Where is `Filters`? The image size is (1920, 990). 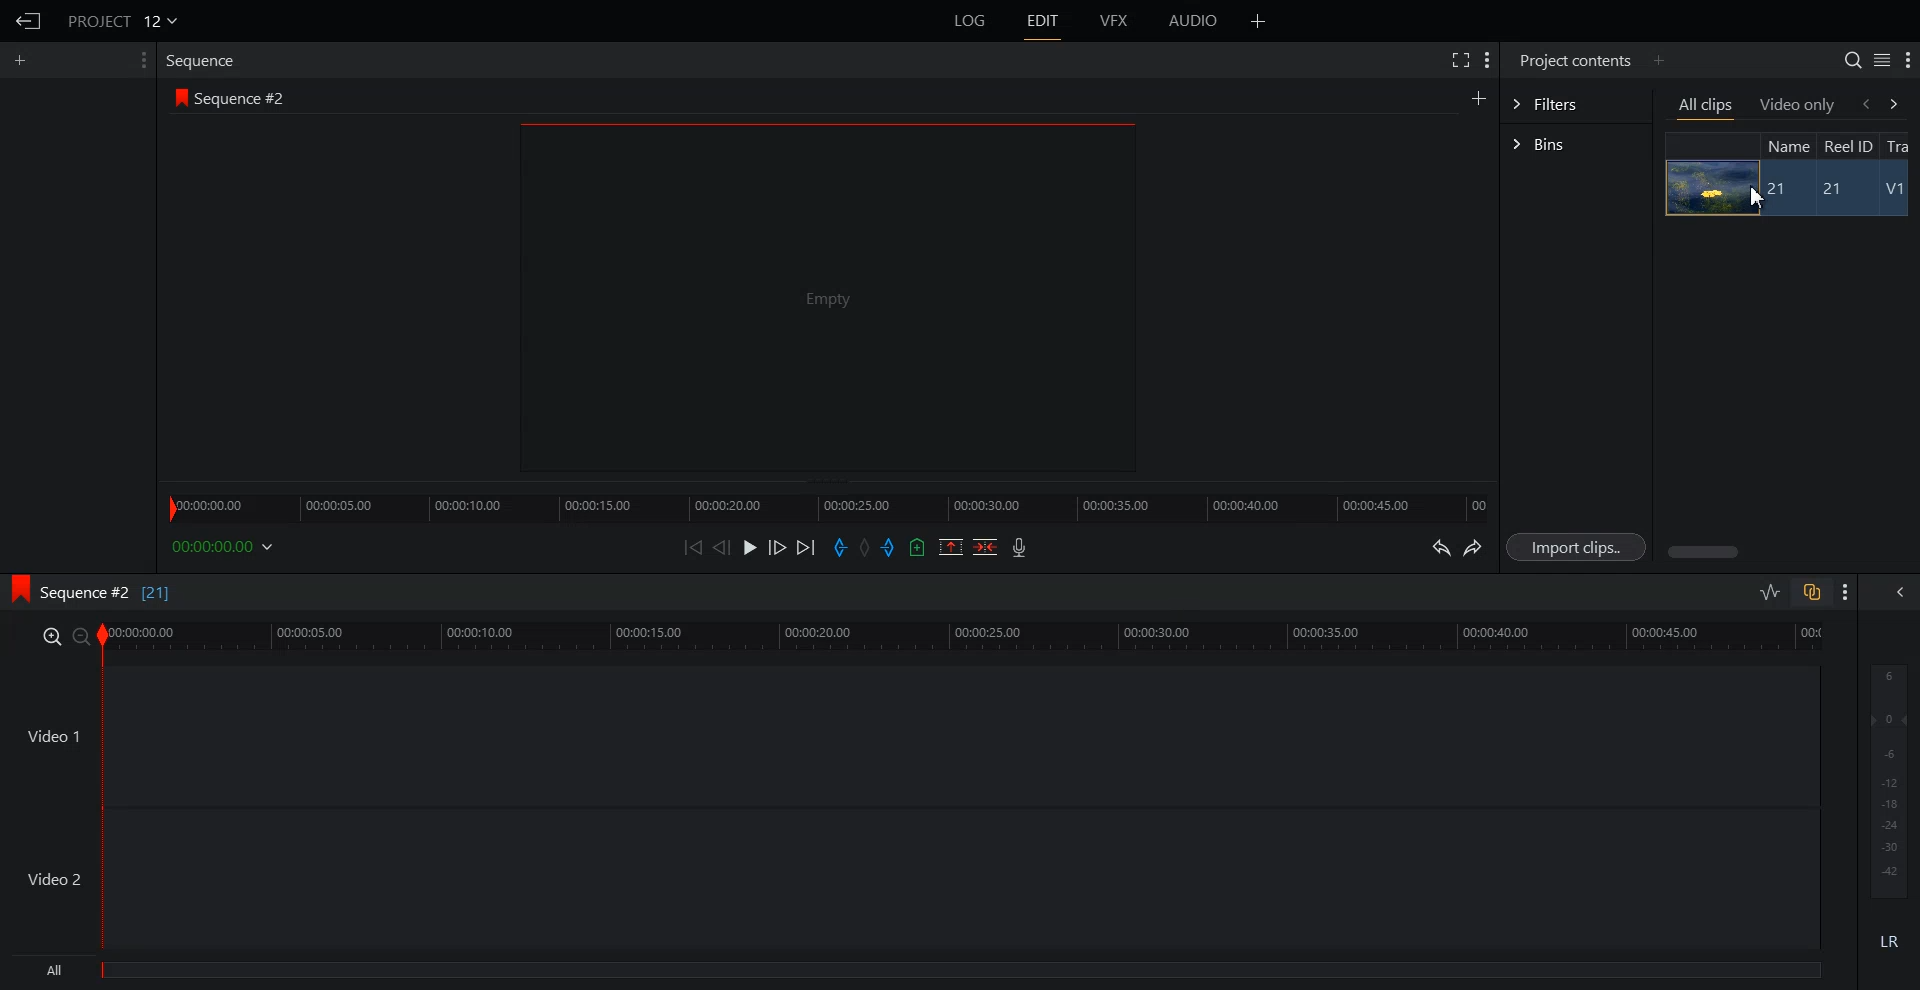
Filters is located at coordinates (1575, 102).